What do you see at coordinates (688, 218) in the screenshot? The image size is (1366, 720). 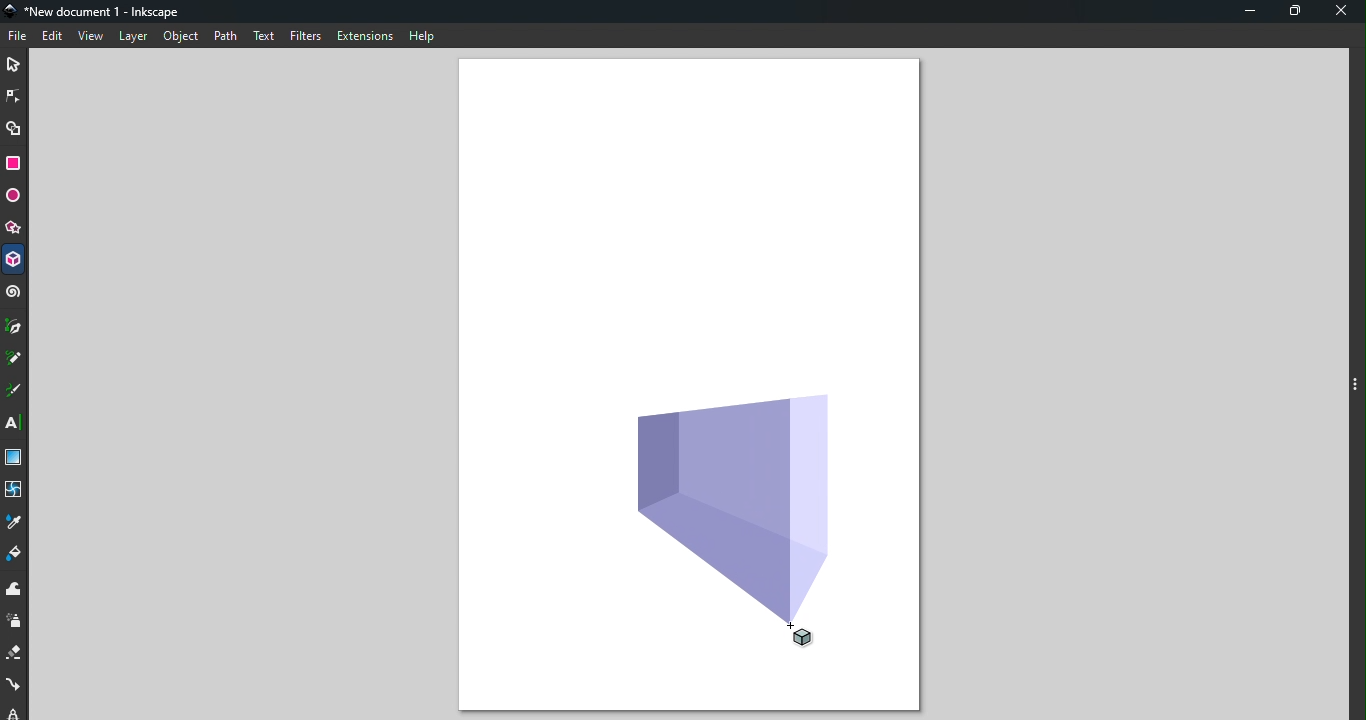 I see `Canvas` at bounding box center [688, 218].